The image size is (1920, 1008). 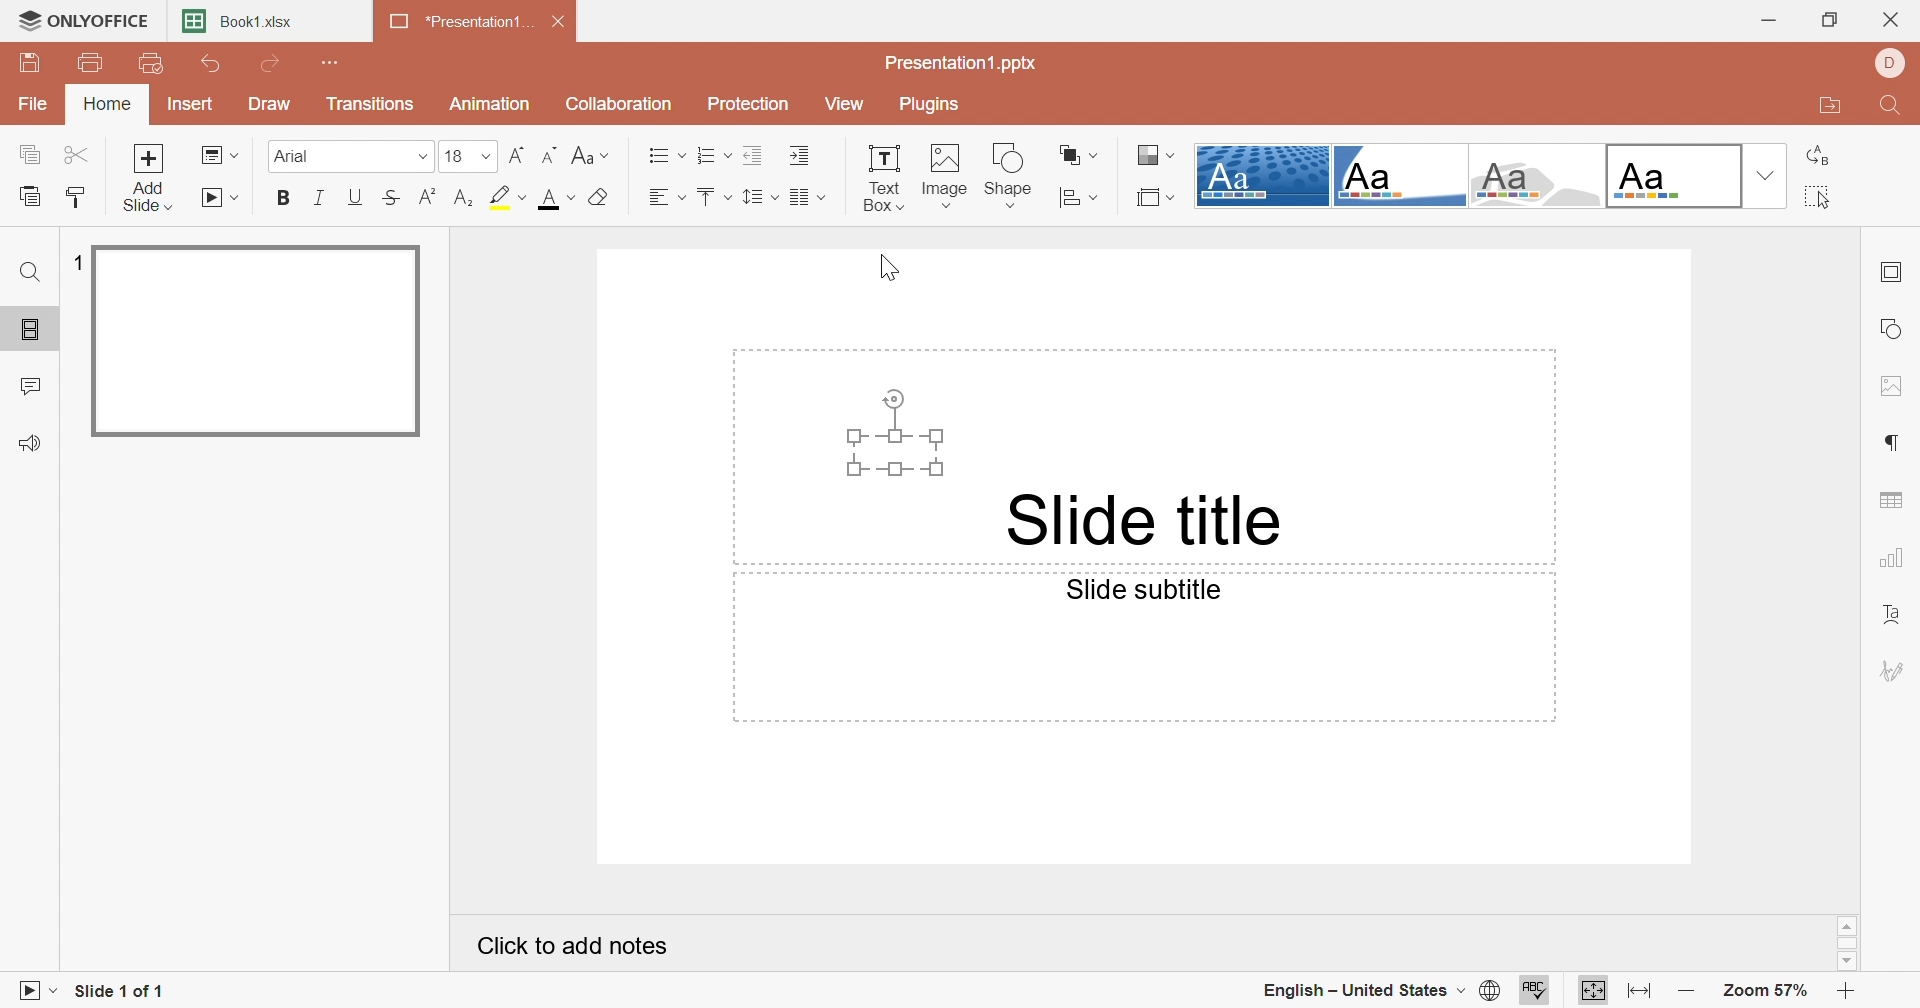 What do you see at coordinates (76, 198) in the screenshot?
I see `Copy style` at bounding box center [76, 198].